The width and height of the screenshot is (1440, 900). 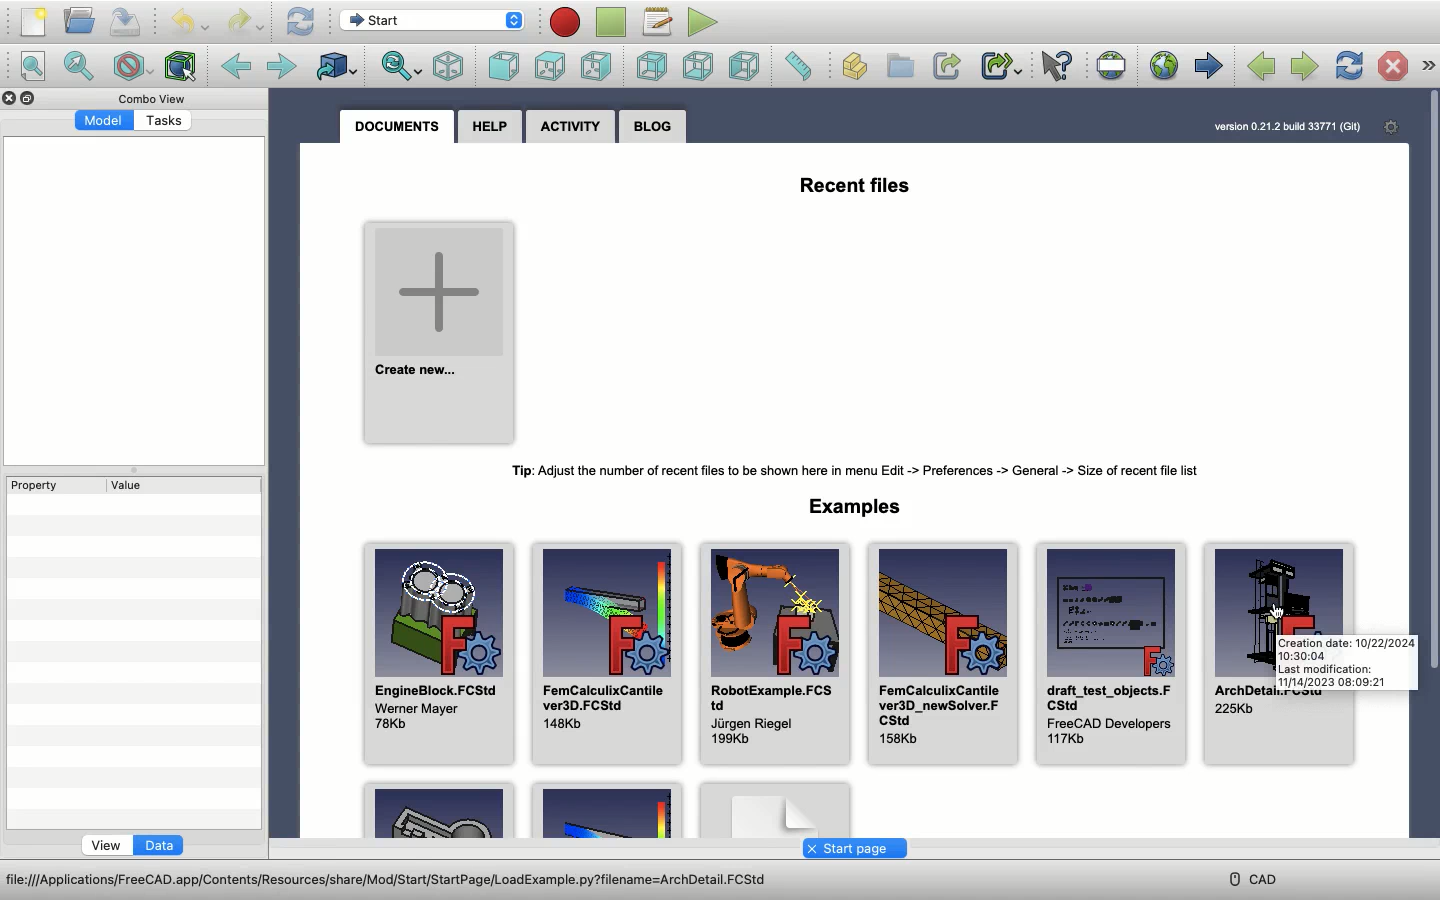 What do you see at coordinates (438, 811) in the screenshot?
I see `Example` at bounding box center [438, 811].